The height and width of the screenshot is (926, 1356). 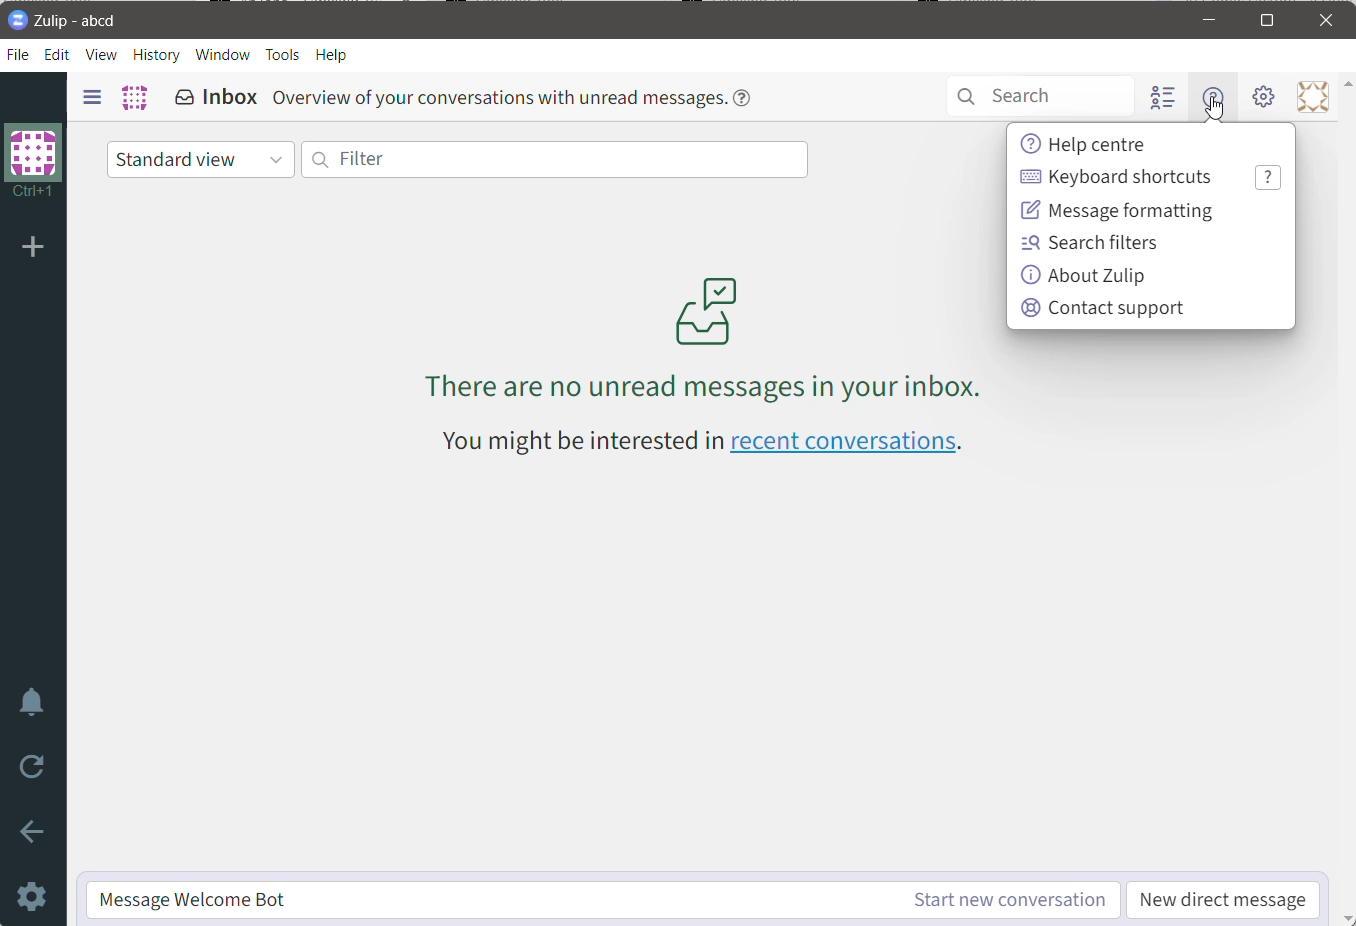 What do you see at coordinates (1212, 108) in the screenshot?
I see `cursor` at bounding box center [1212, 108].